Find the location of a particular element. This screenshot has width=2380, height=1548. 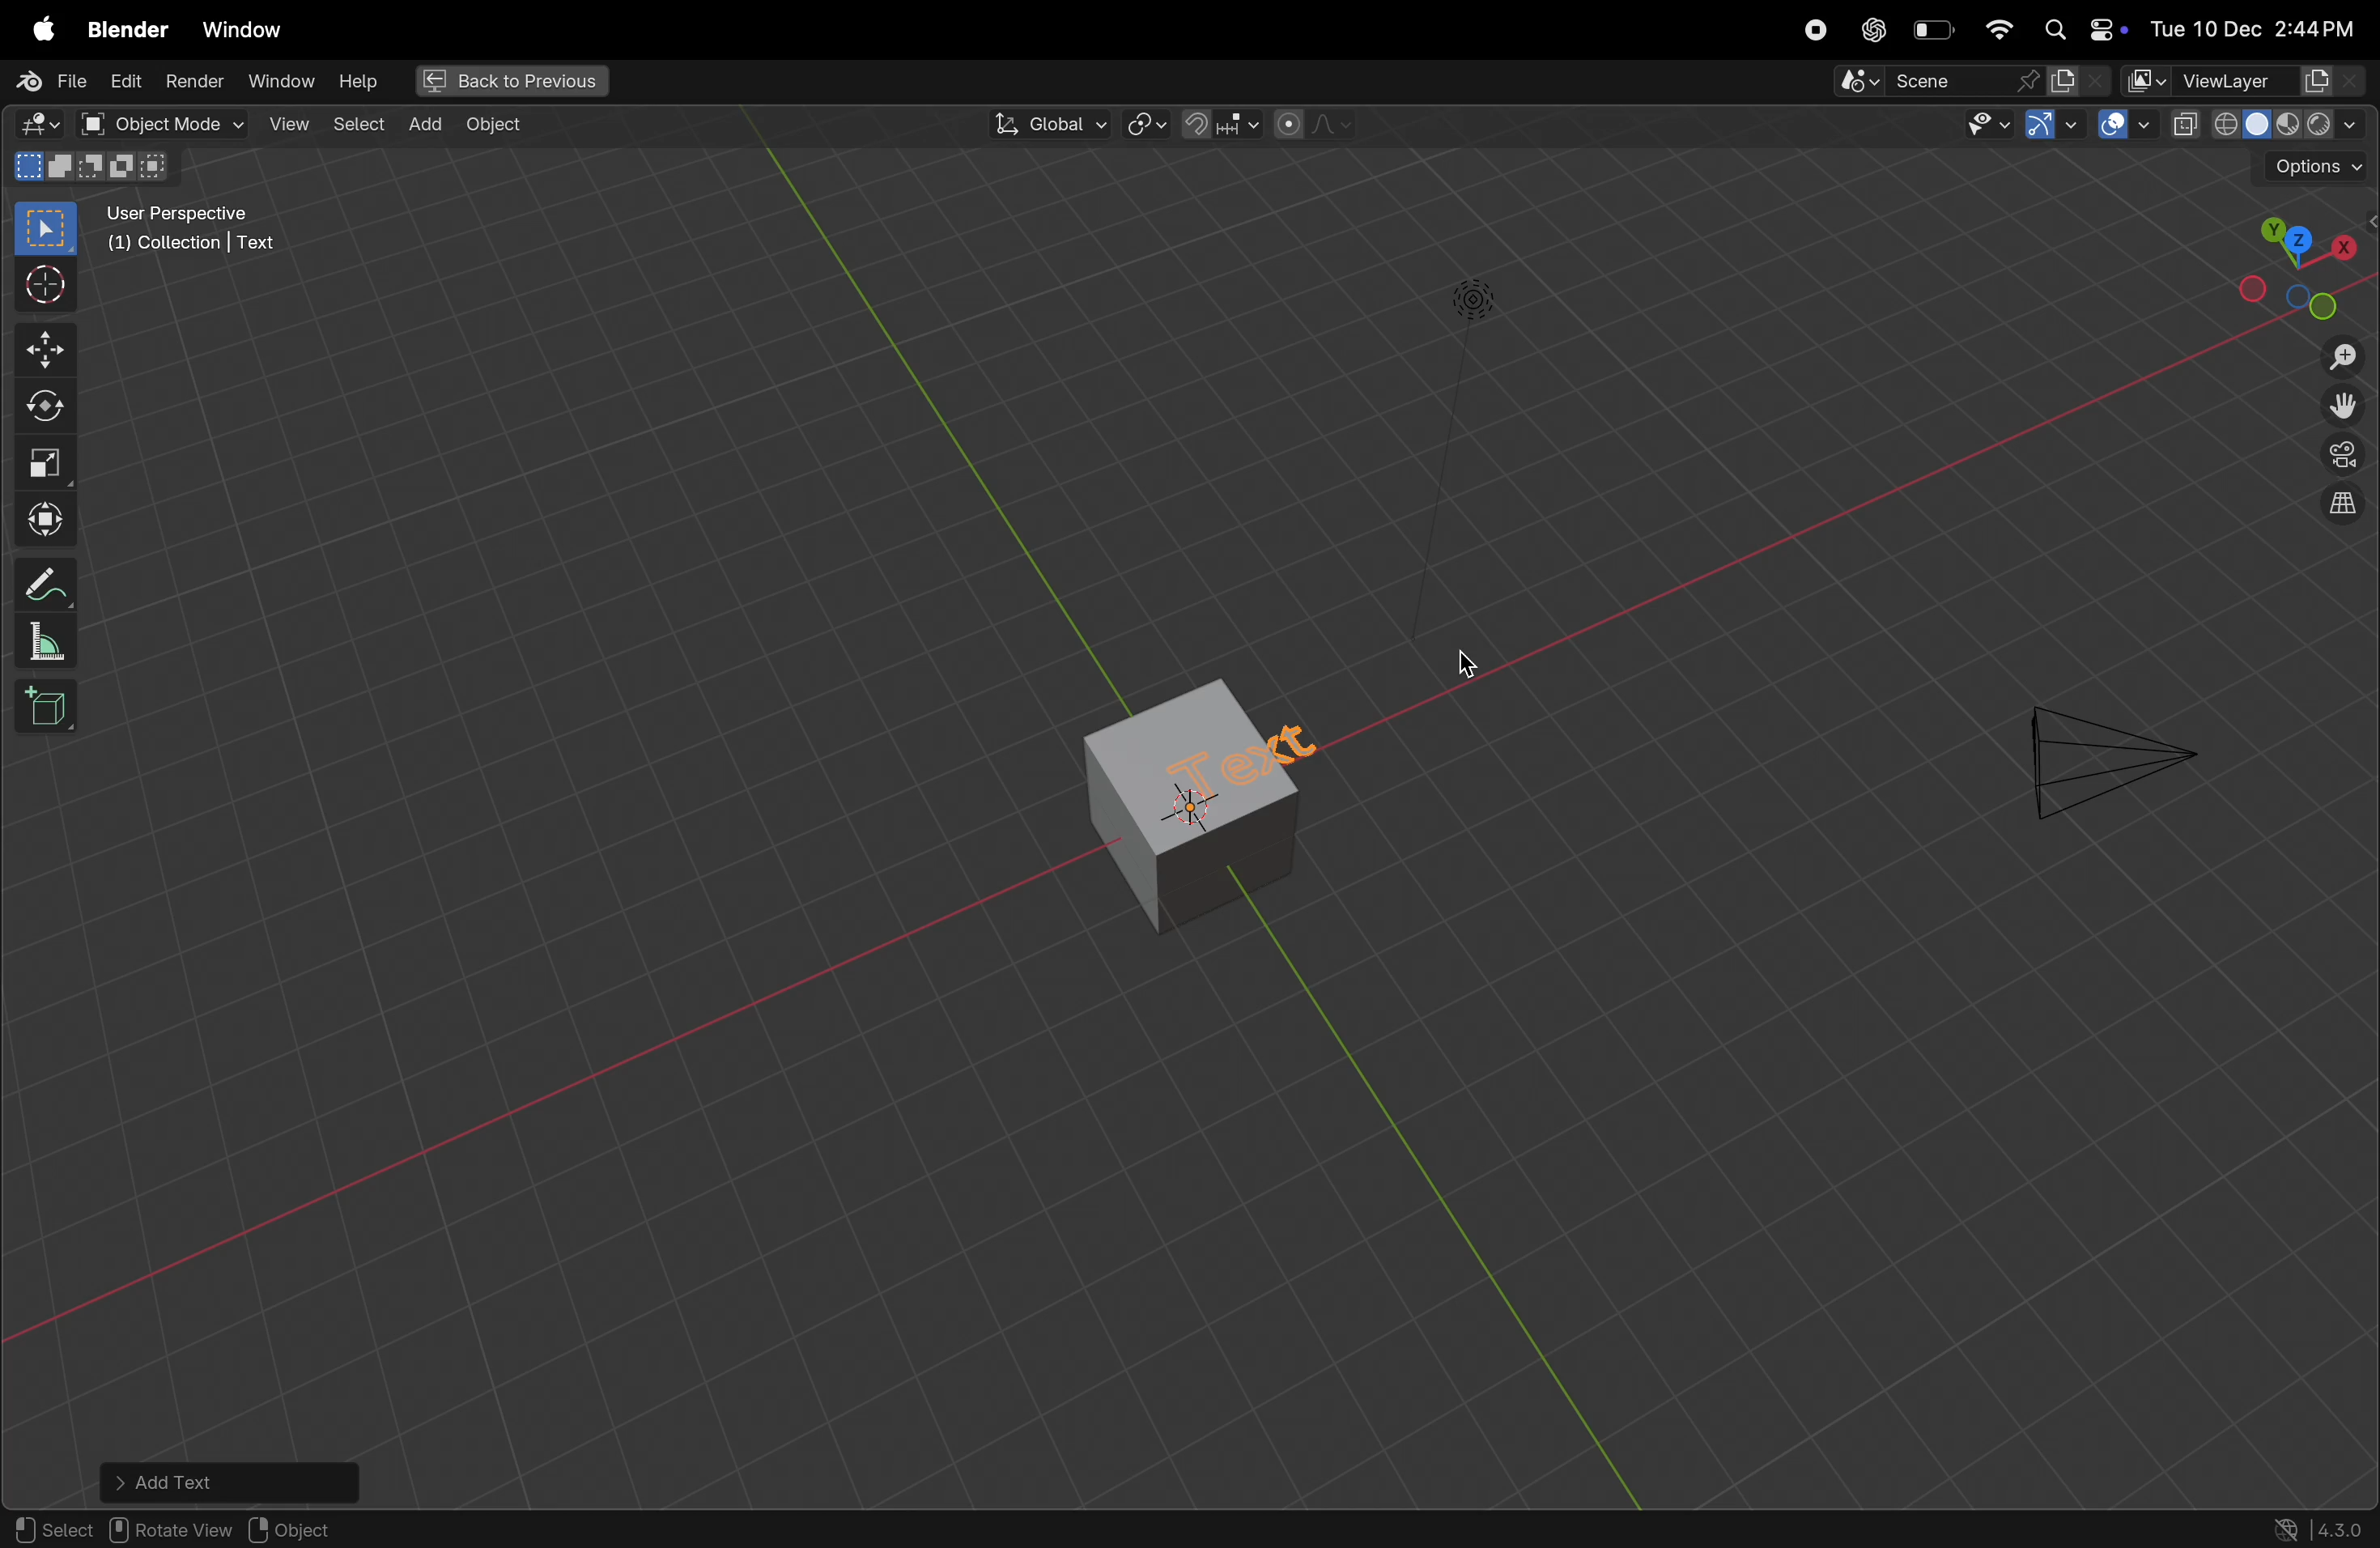

zoom is located at coordinates (2337, 355).